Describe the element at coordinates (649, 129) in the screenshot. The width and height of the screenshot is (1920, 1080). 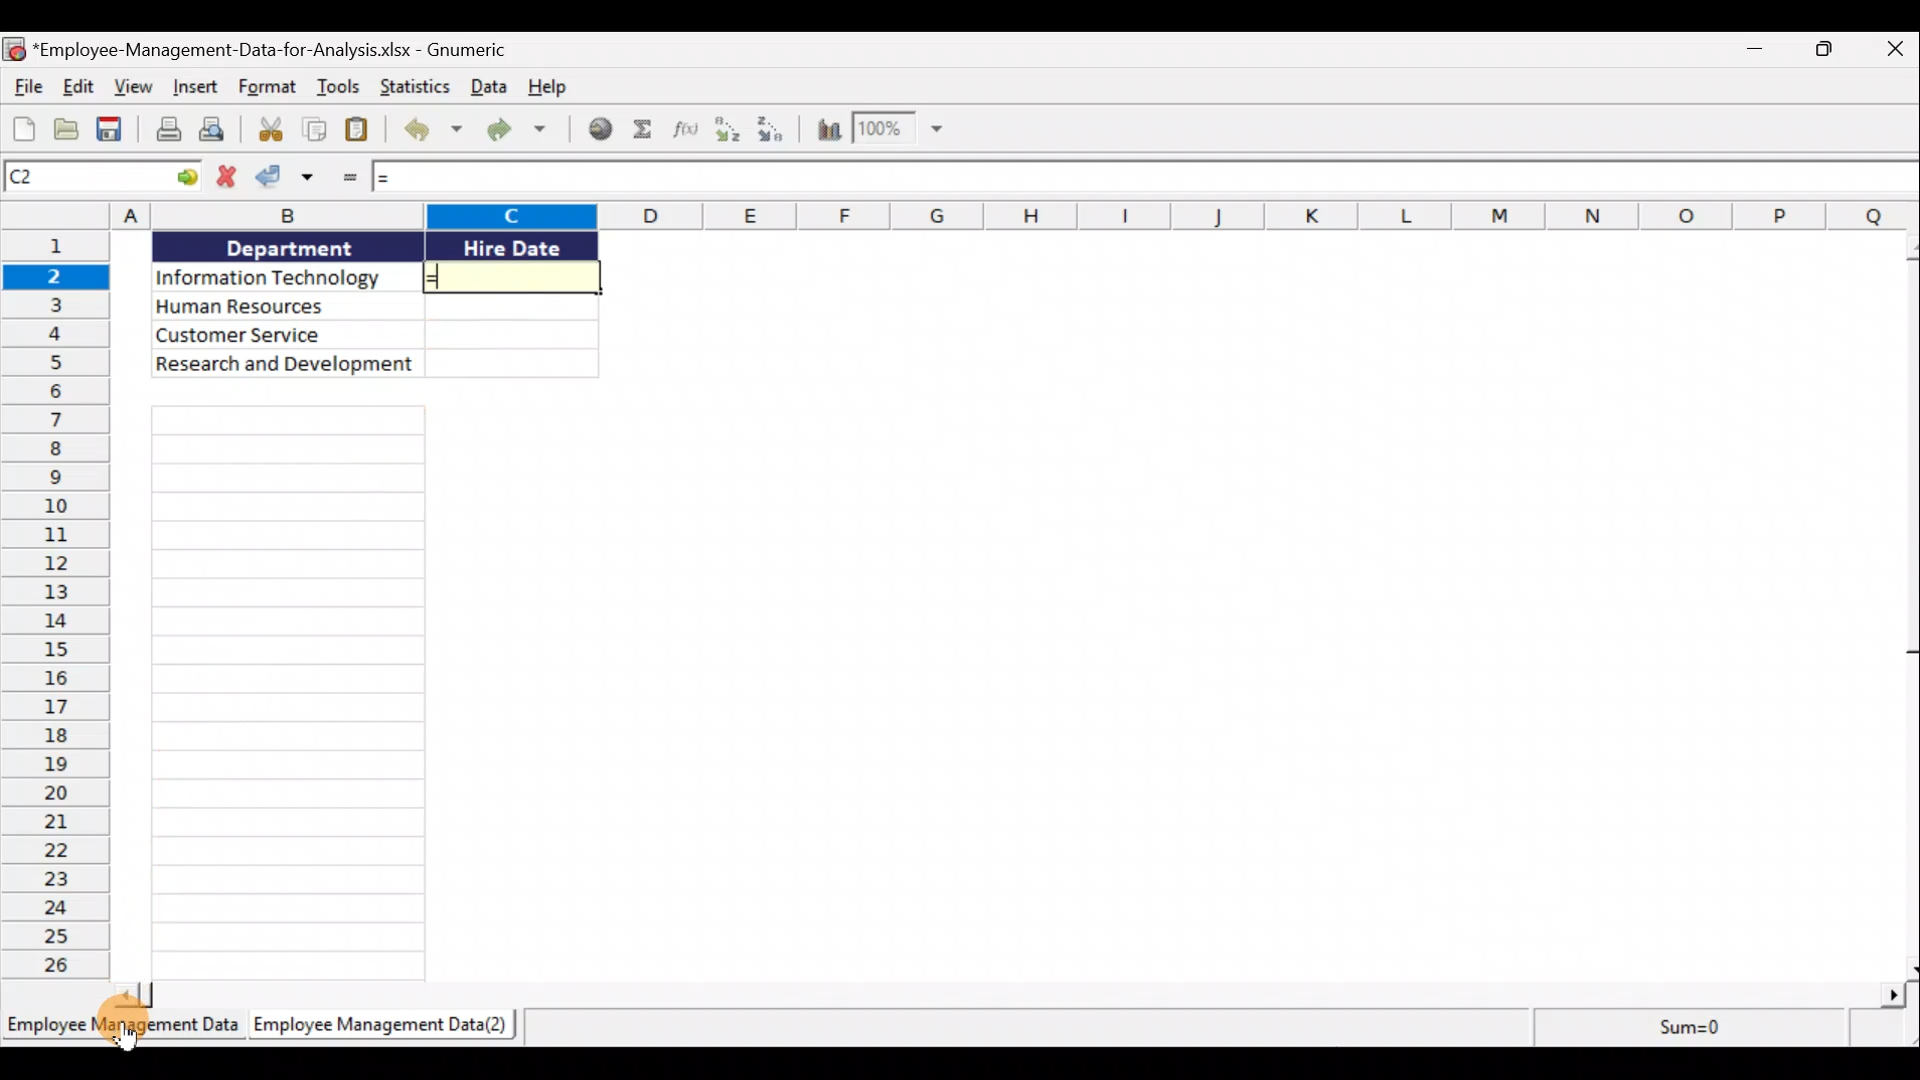
I see `Sum into the current cell` at that location.